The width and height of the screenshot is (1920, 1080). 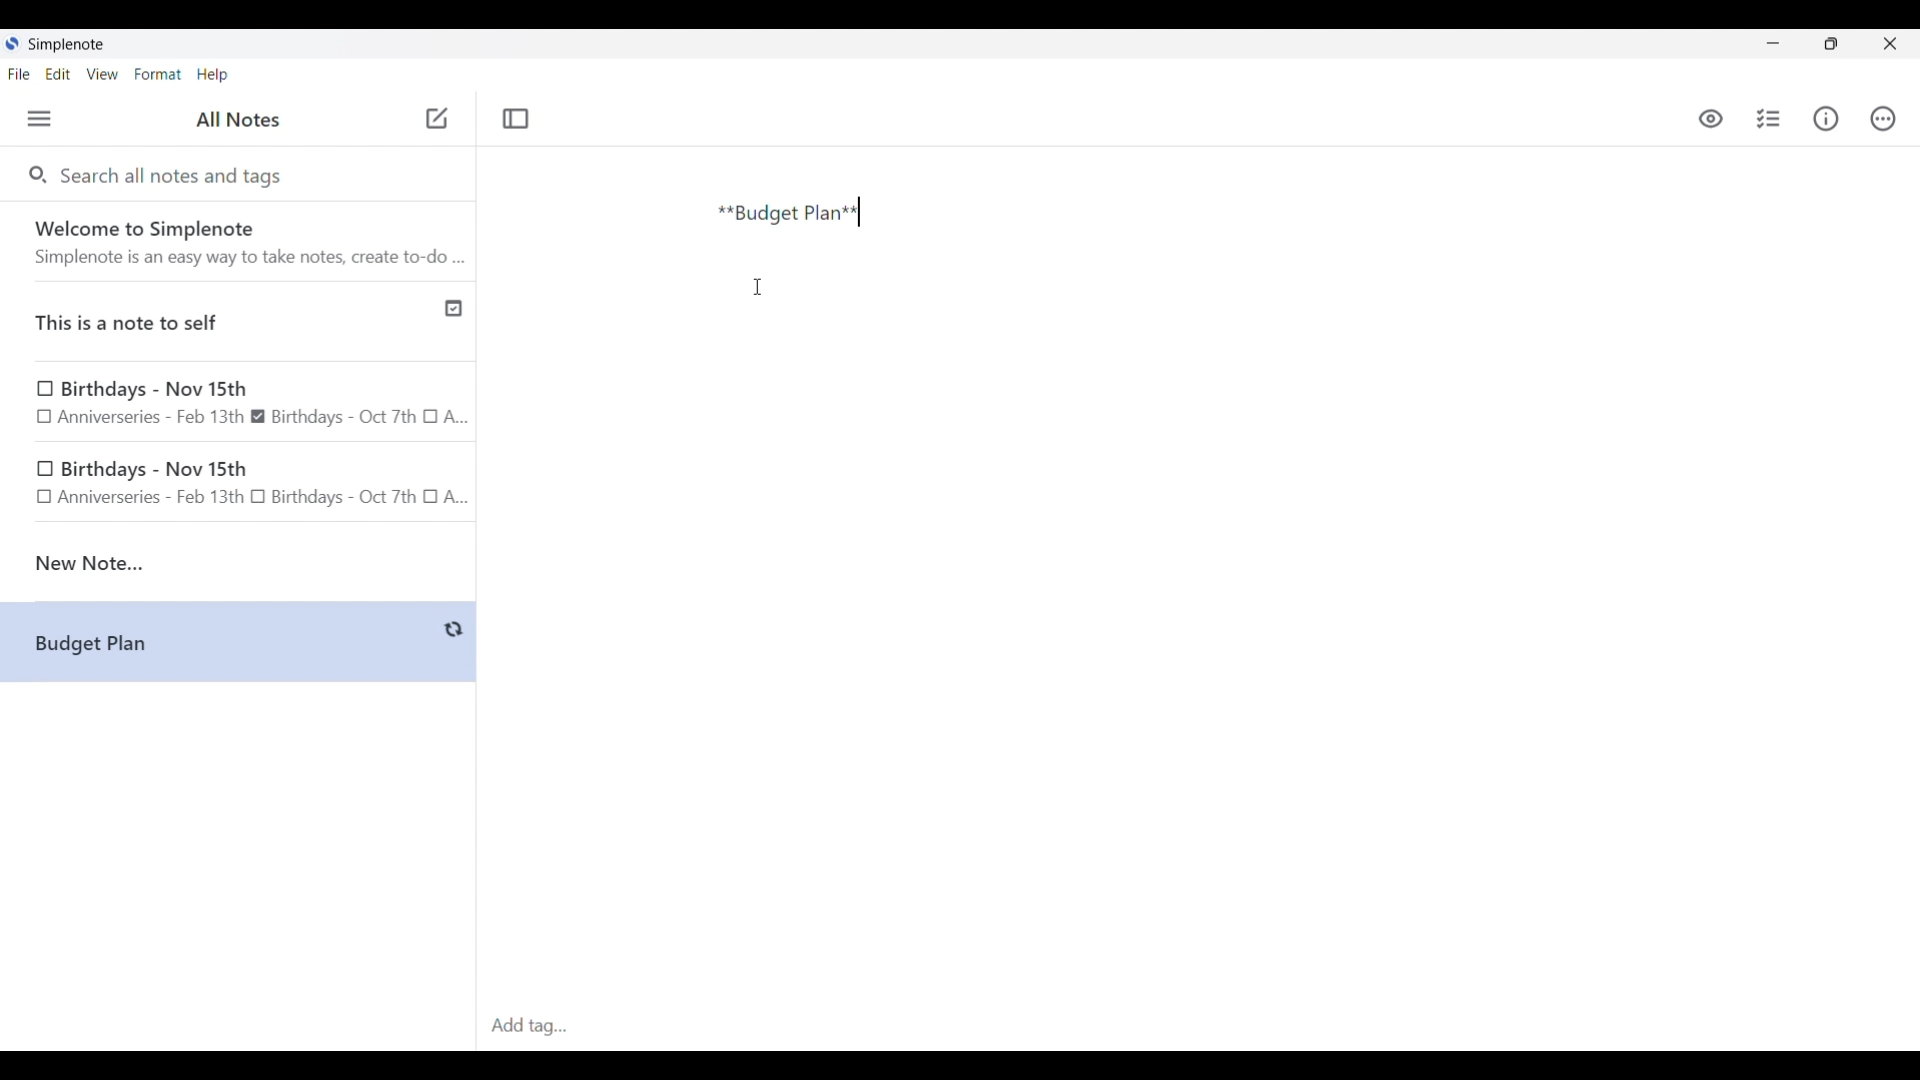 I want to click on birthday note, so click(x=240, y=486).